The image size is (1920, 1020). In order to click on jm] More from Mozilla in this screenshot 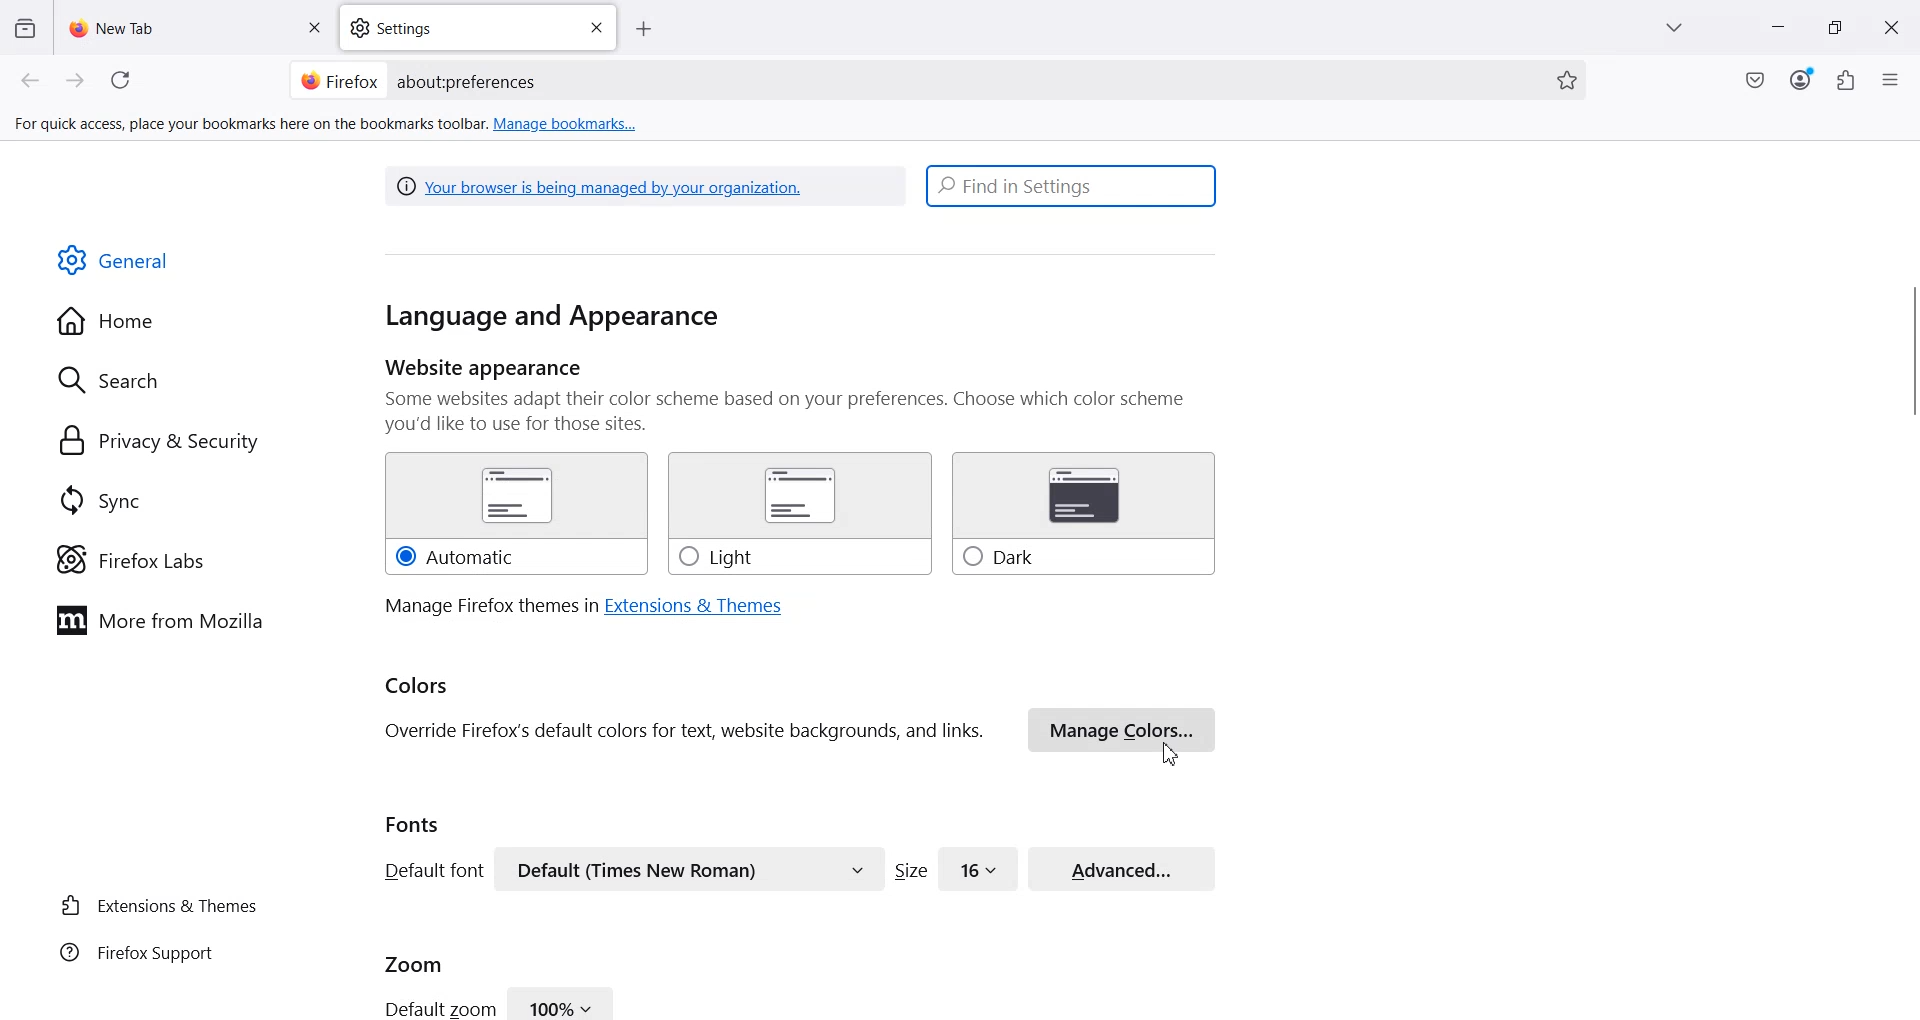, I will do `click(159, 622)`.